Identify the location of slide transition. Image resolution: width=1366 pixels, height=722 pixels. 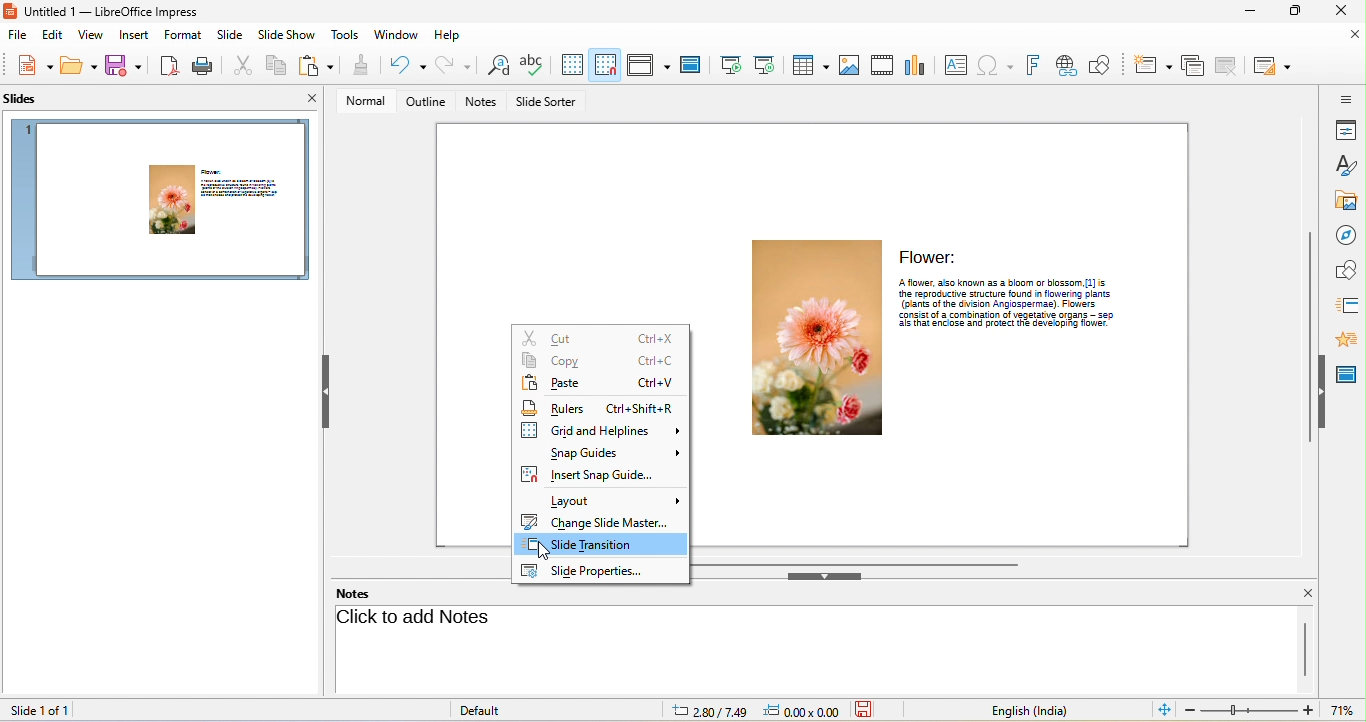
(602, 546).